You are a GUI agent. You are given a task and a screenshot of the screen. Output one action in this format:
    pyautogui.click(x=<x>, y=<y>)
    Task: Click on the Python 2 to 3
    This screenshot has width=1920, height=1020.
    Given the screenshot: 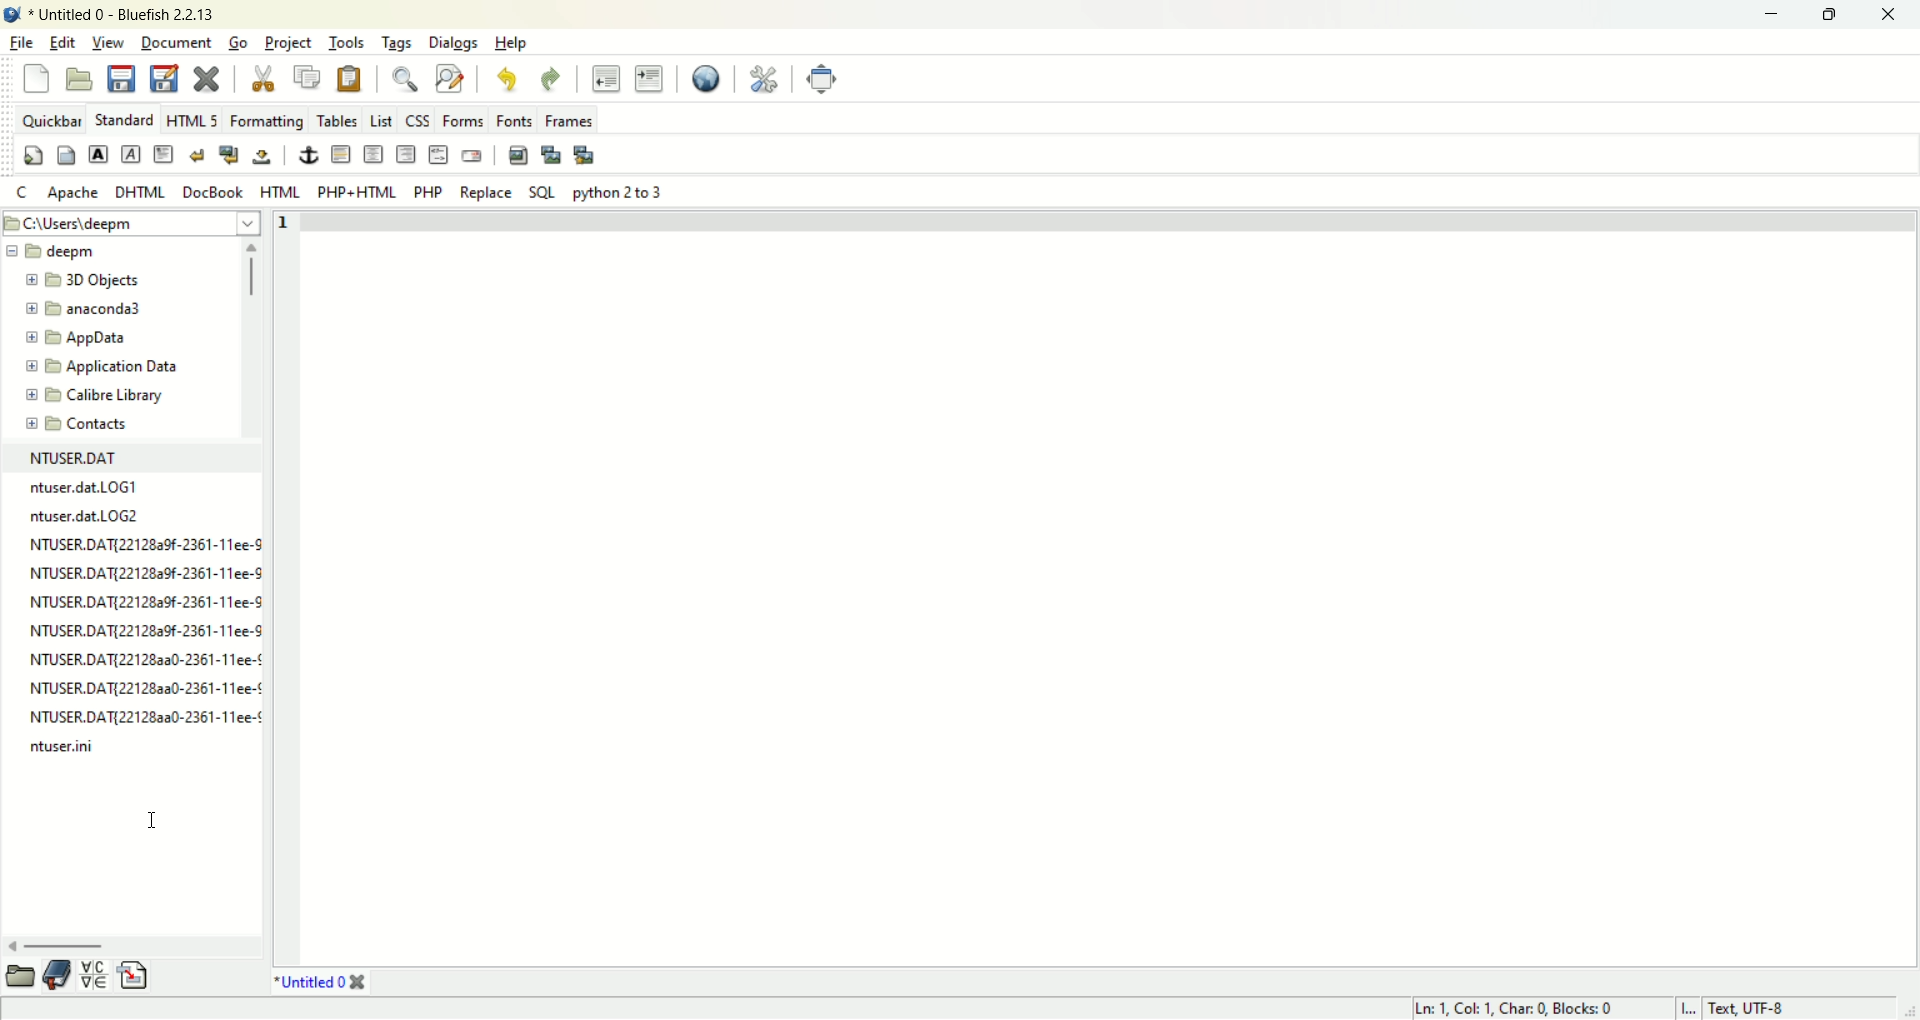 What is the action you would take?
    pyautogui.click(x=622, y=192)
    